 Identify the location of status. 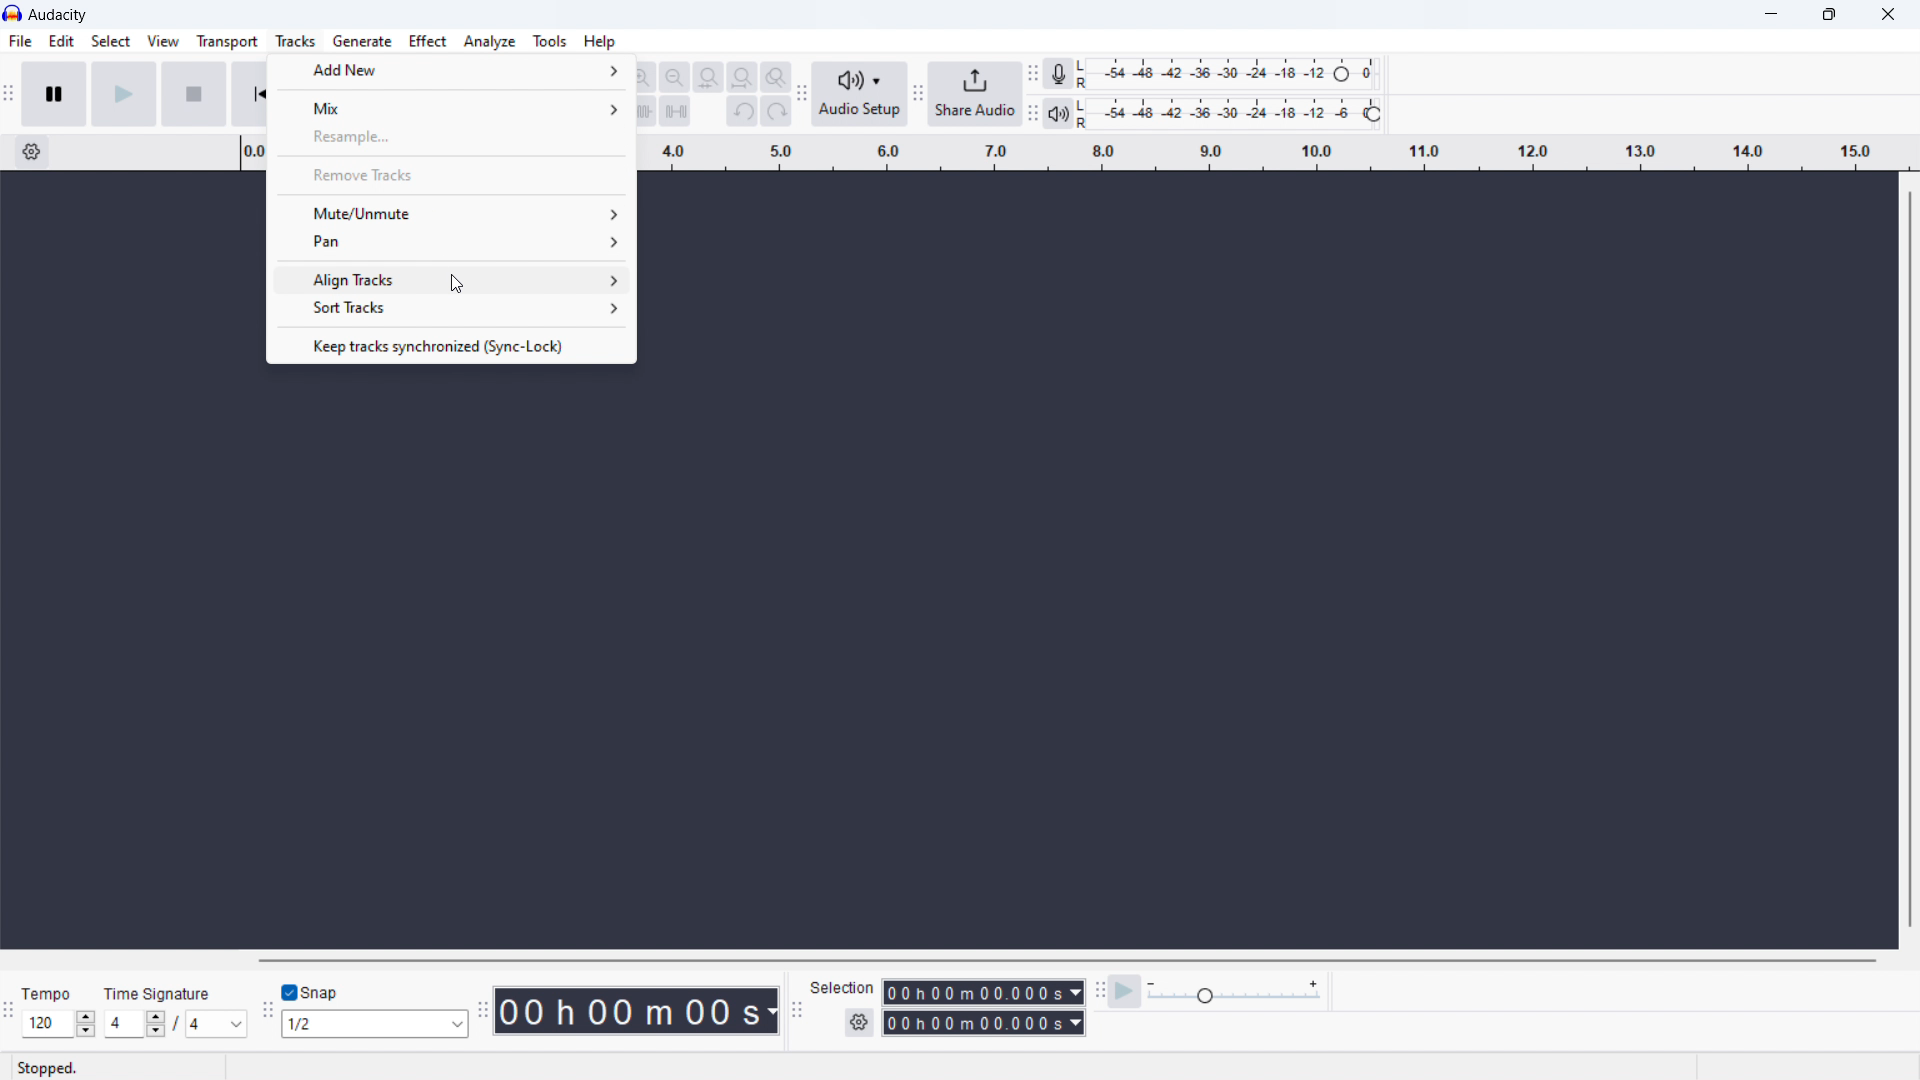
(49, 1067).